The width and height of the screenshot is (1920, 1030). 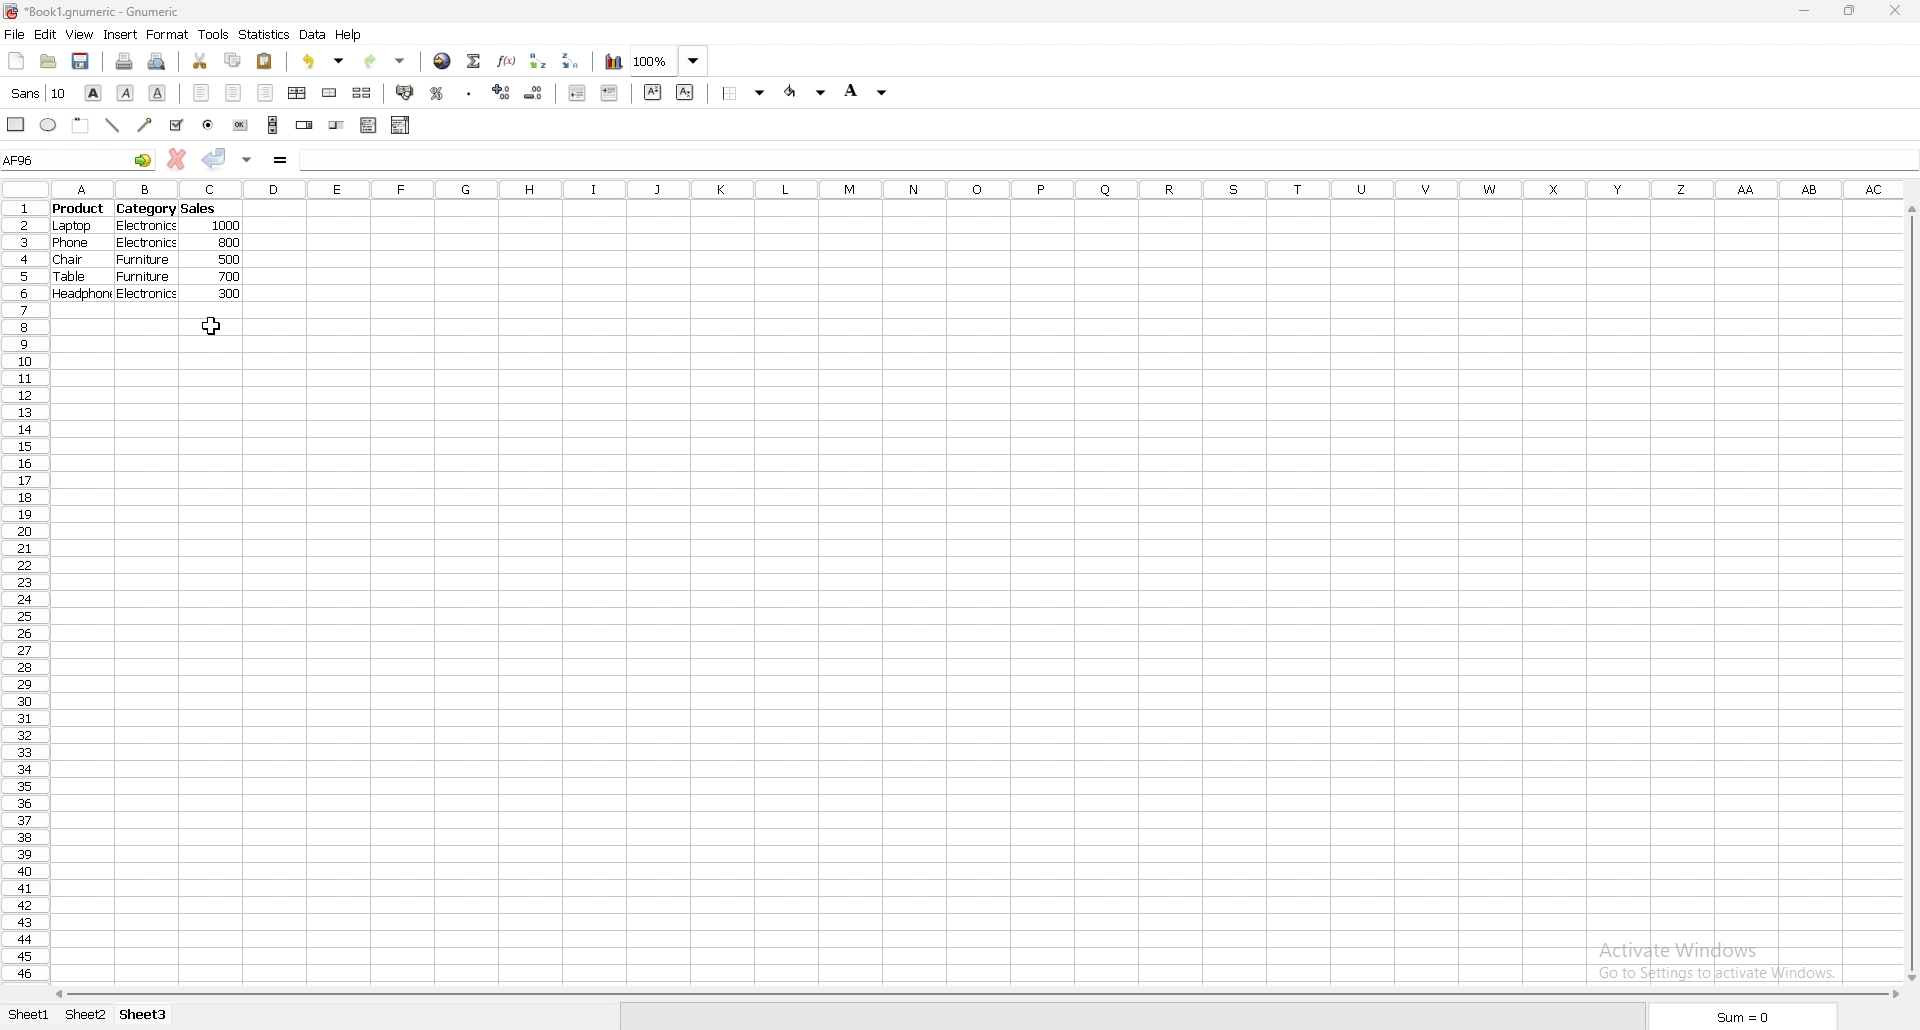 I want to click on table, so click(x=71, y=276).